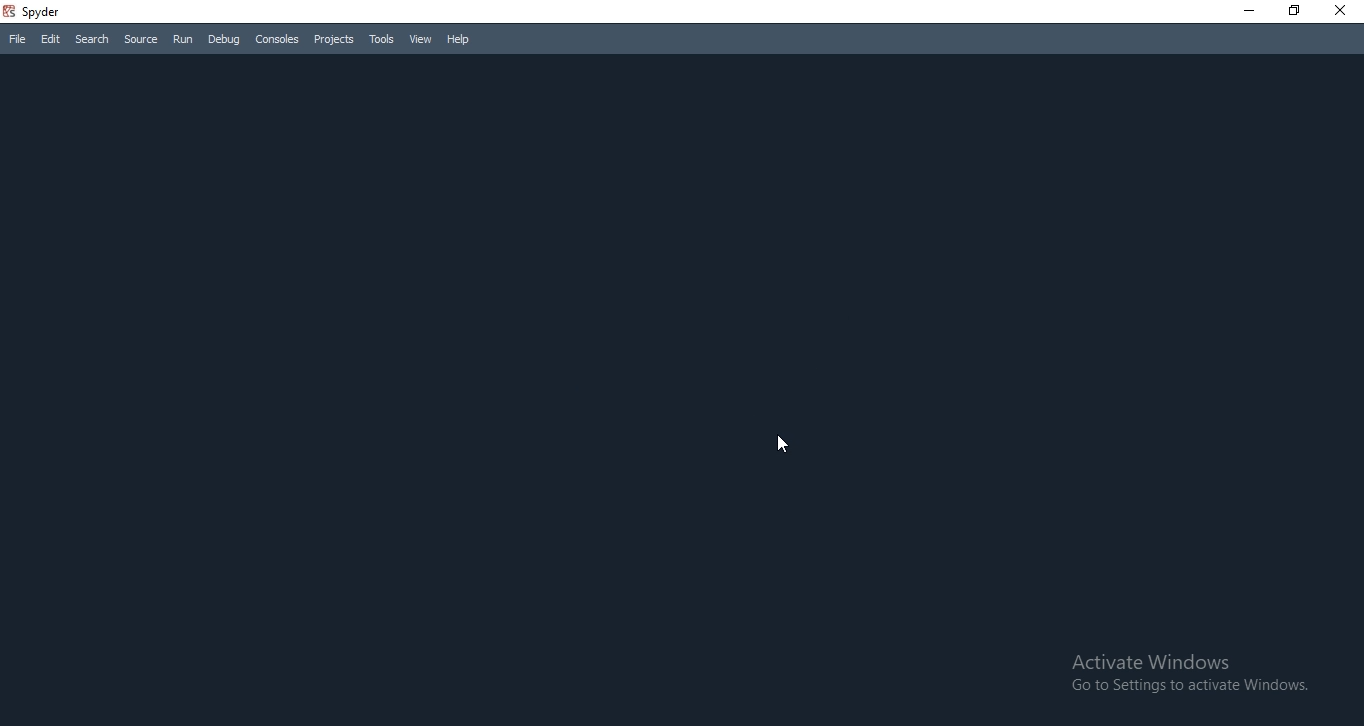 The height and width of the screenshot is (726, 1364). Describe the element at coordinates (1293, 13) in the screenshot. I see `restore` at that location.